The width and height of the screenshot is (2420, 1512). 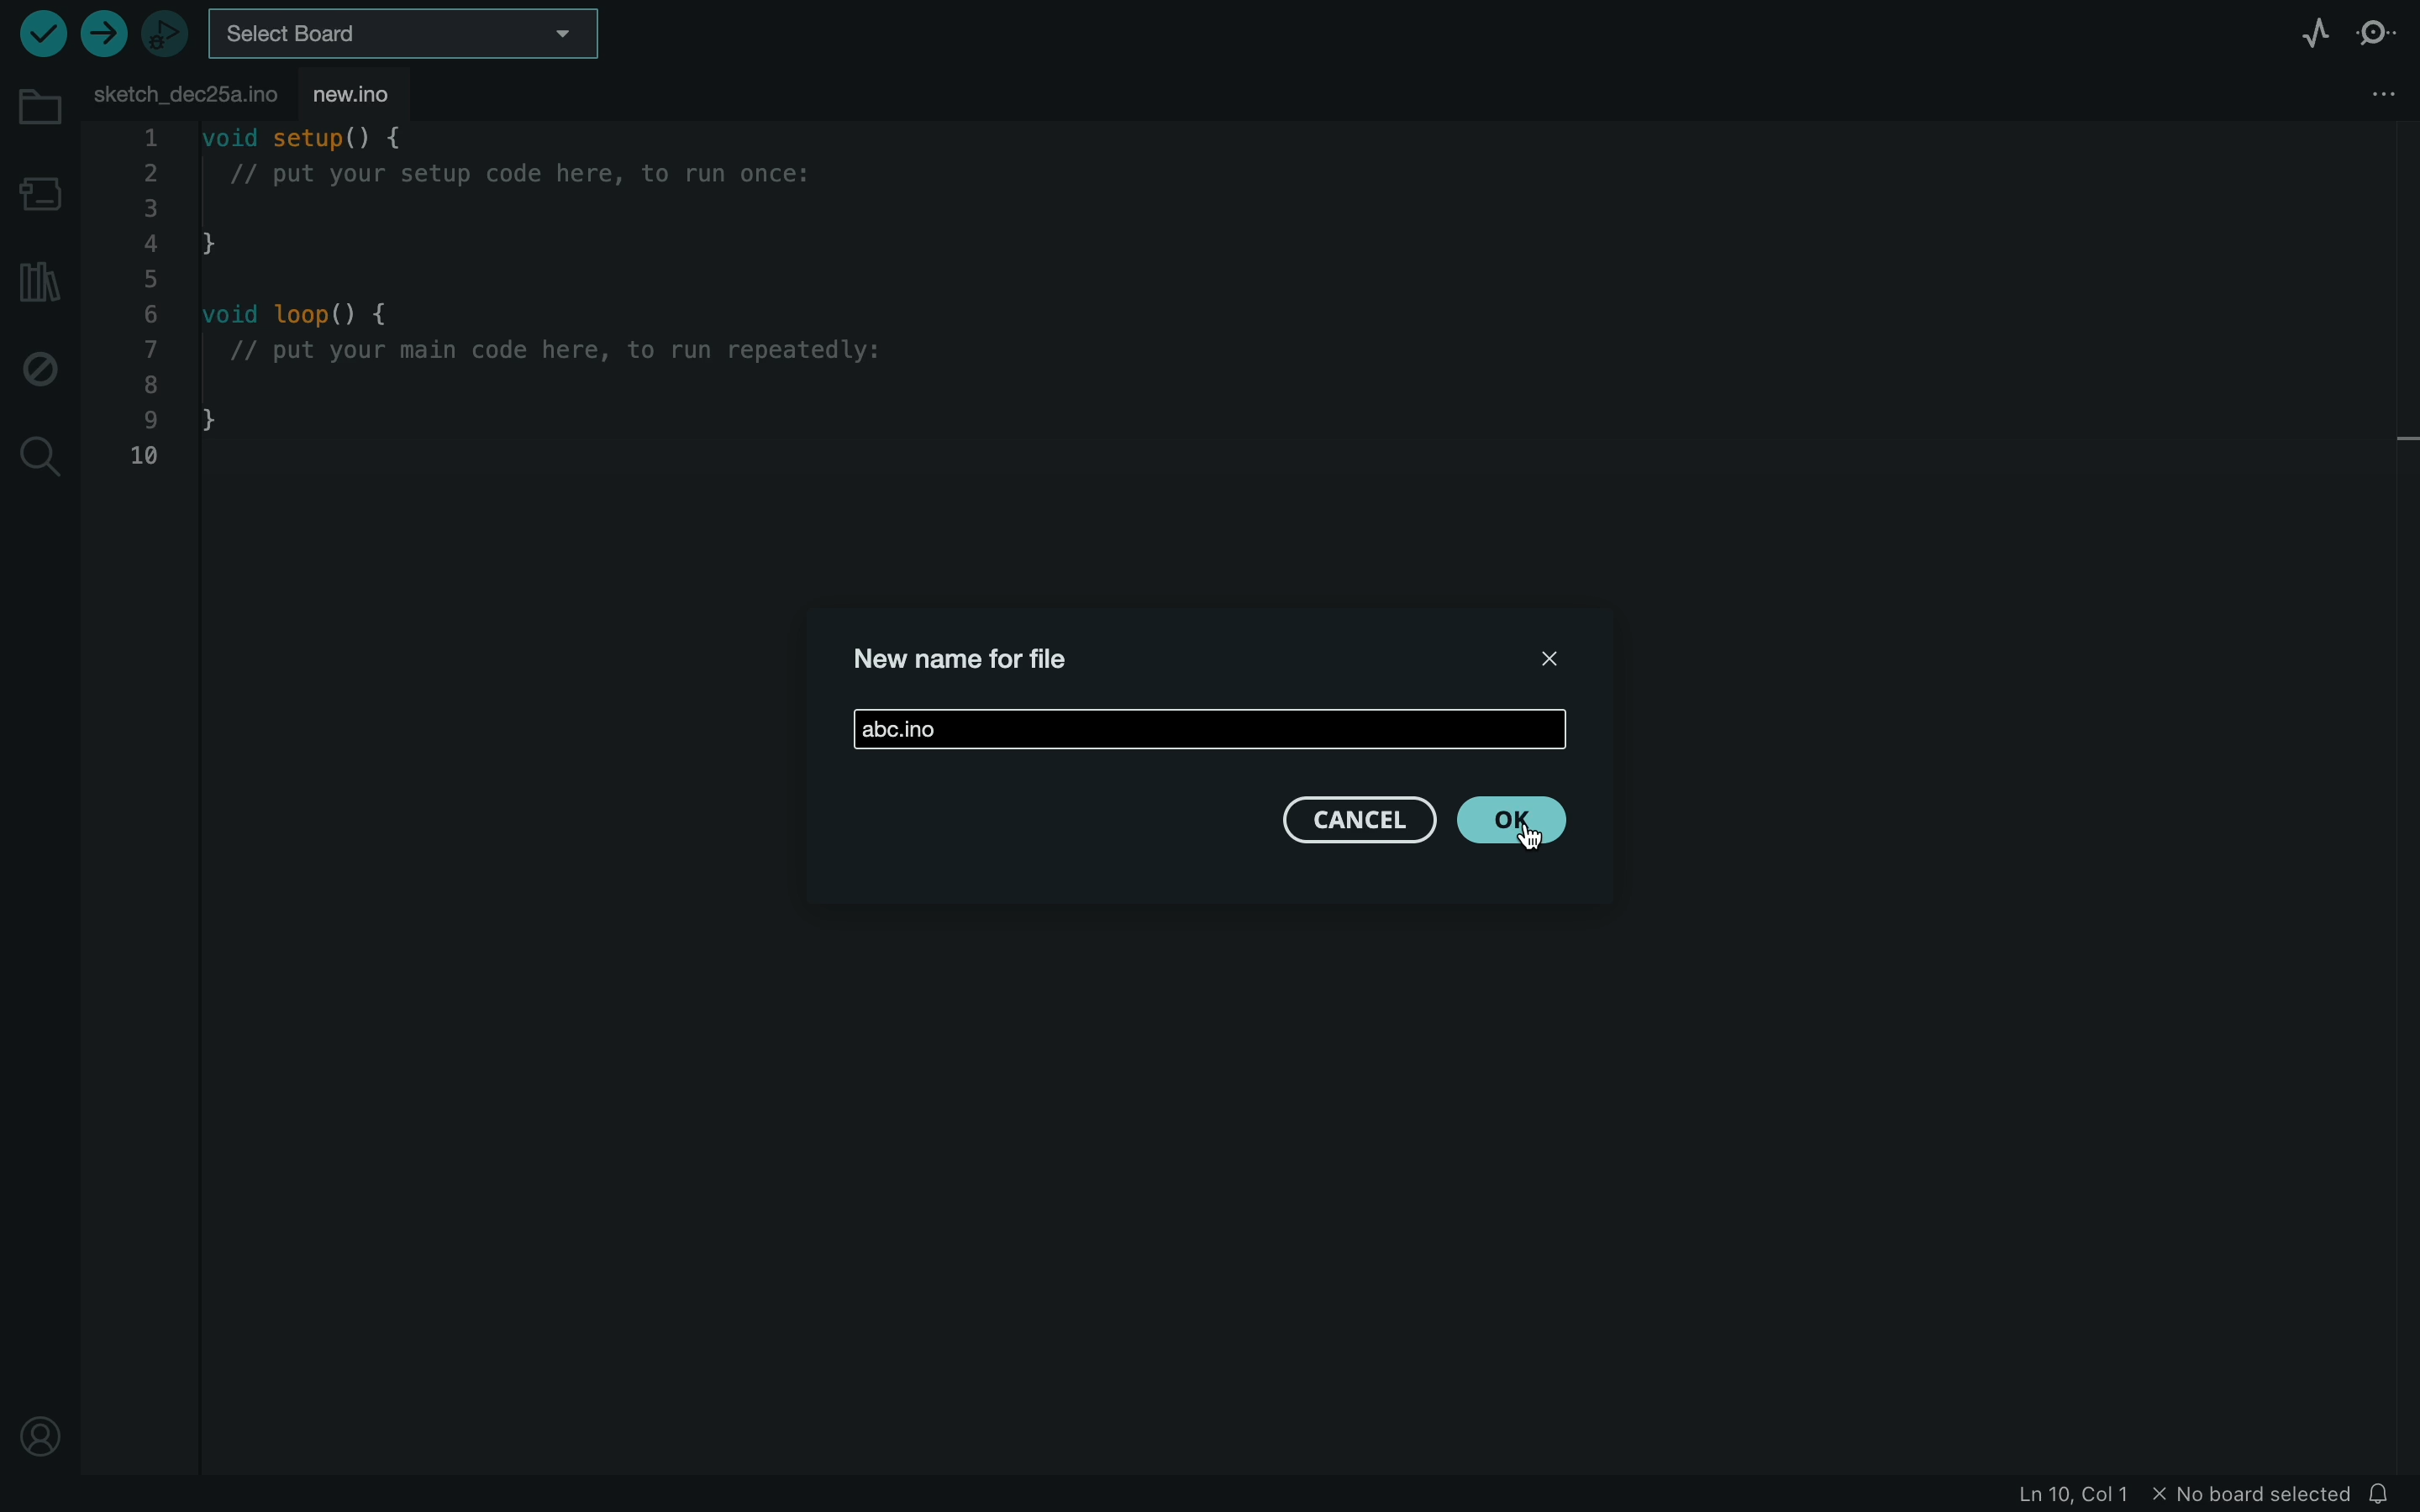 What do you see at coordinates (37, 107) in the screenshot?
I see `folder` at bounding box center [37, 107].